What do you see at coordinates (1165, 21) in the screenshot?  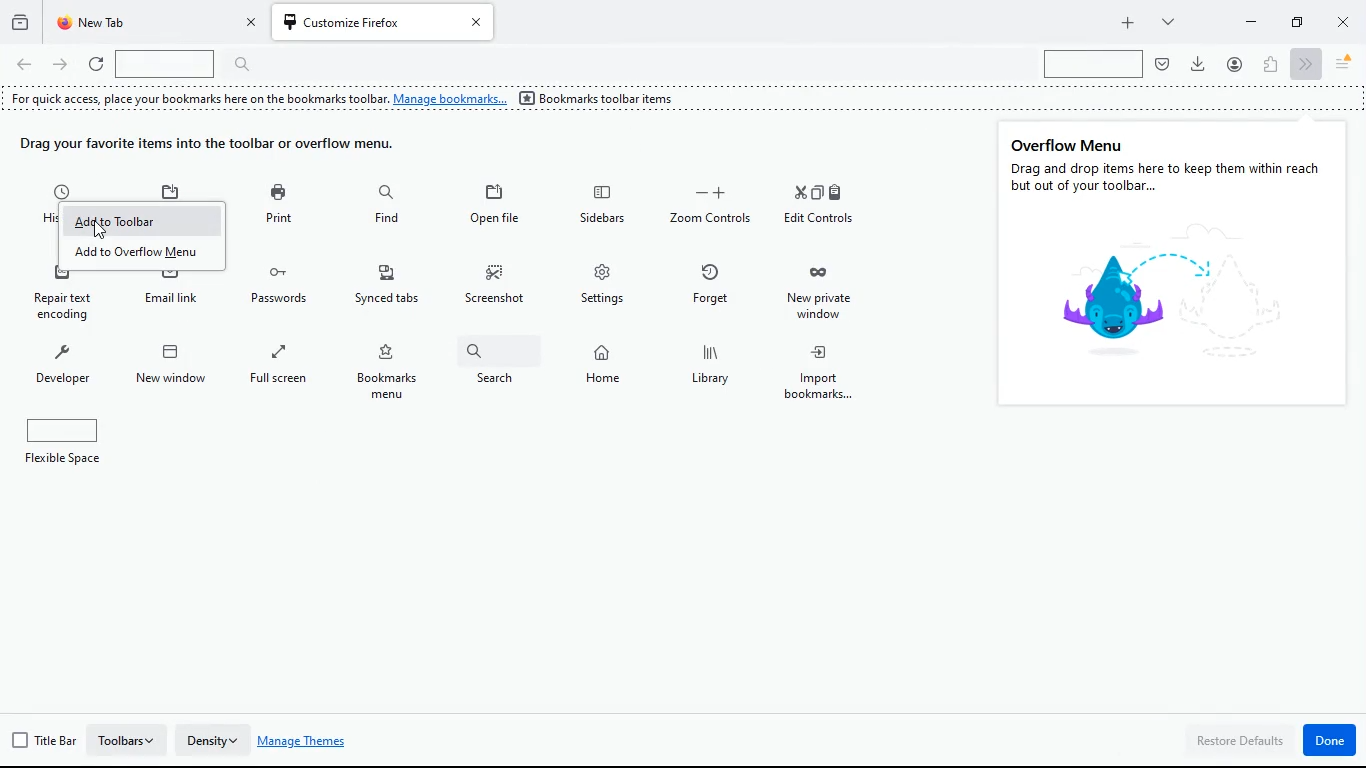 I see `more` at bounding box center [1165, 21].